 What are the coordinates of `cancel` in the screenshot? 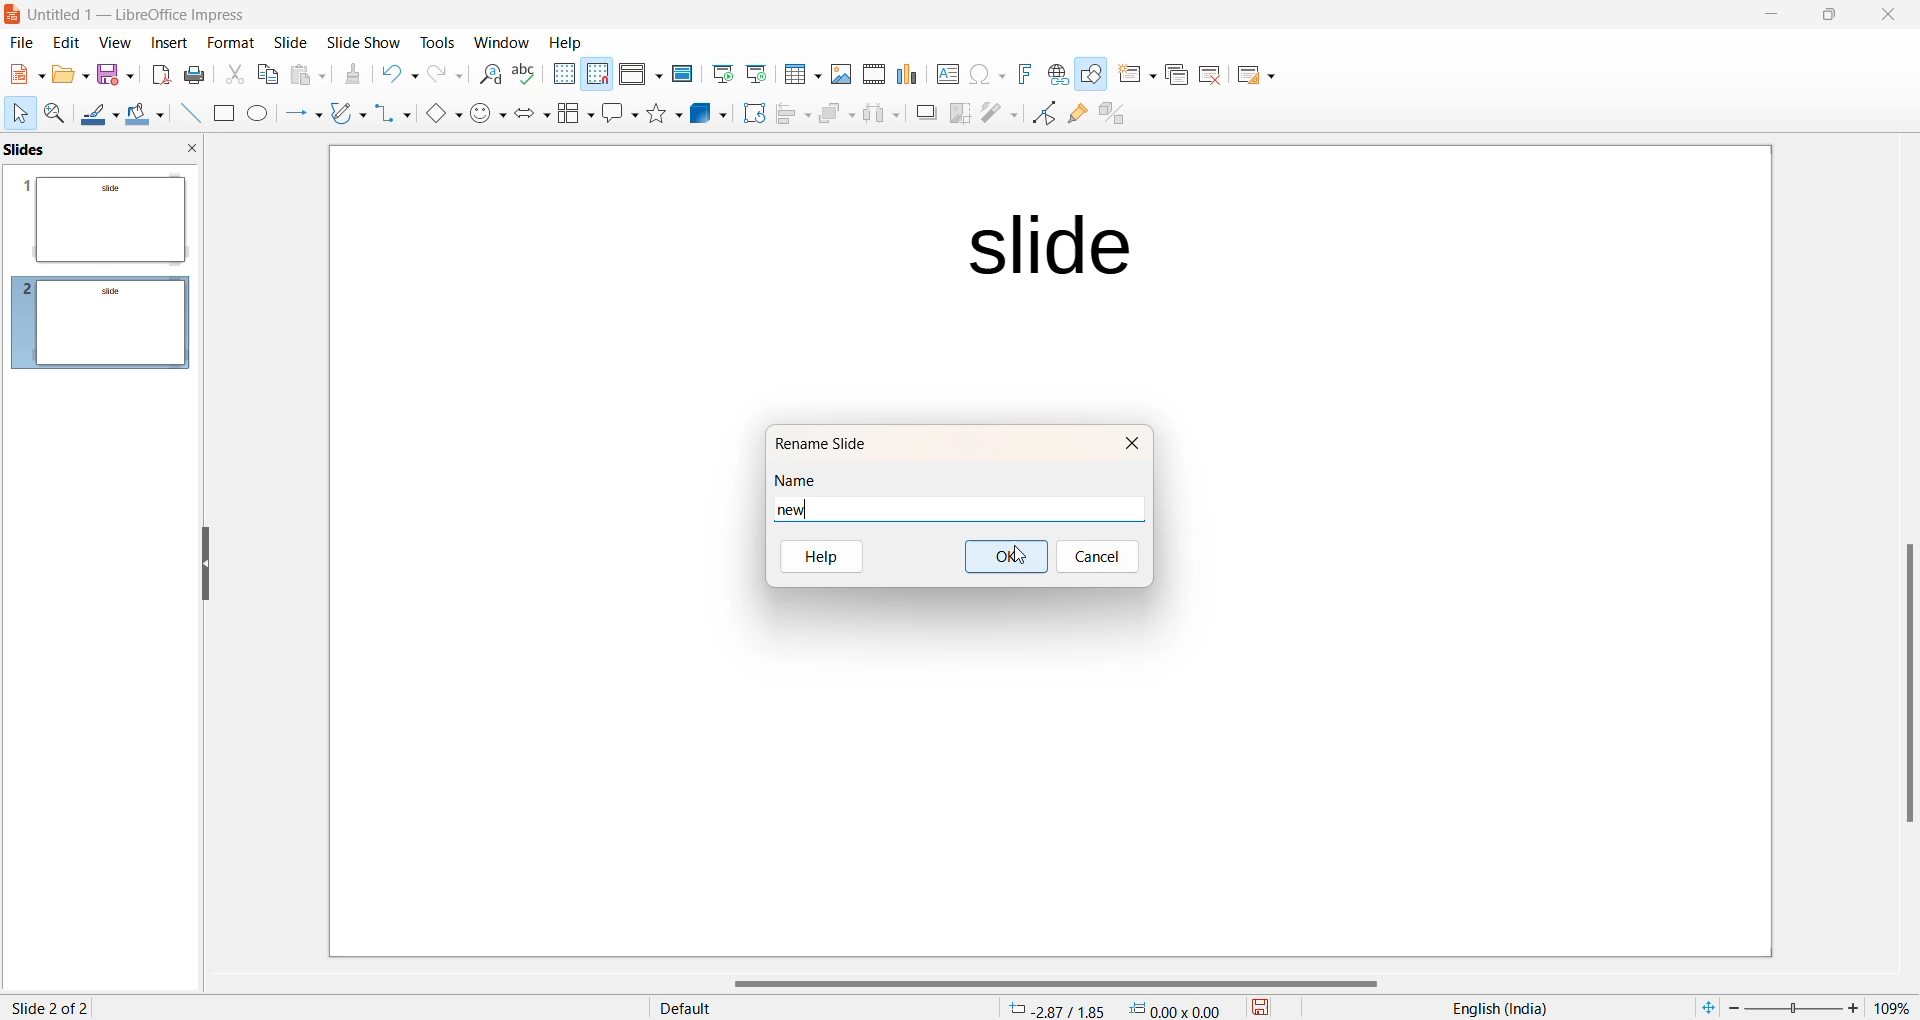 It's located at (1097, 556).